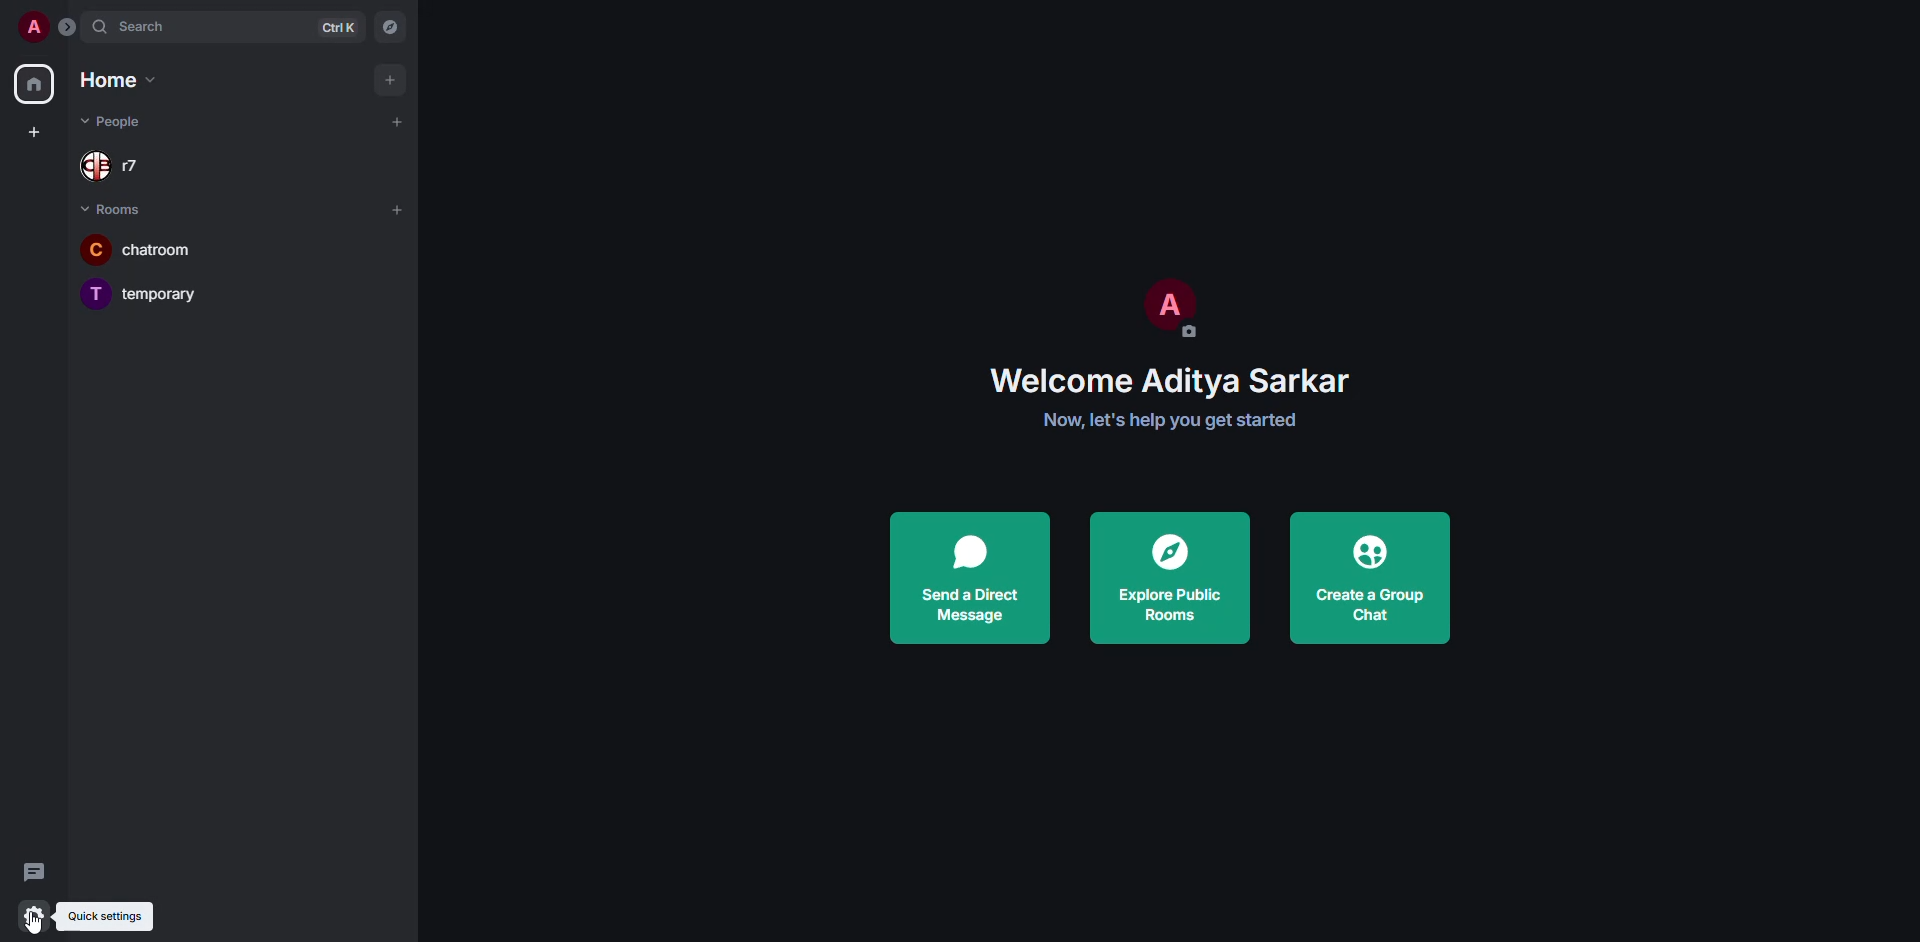  I want to click on ctrl K, so click(339, 28).